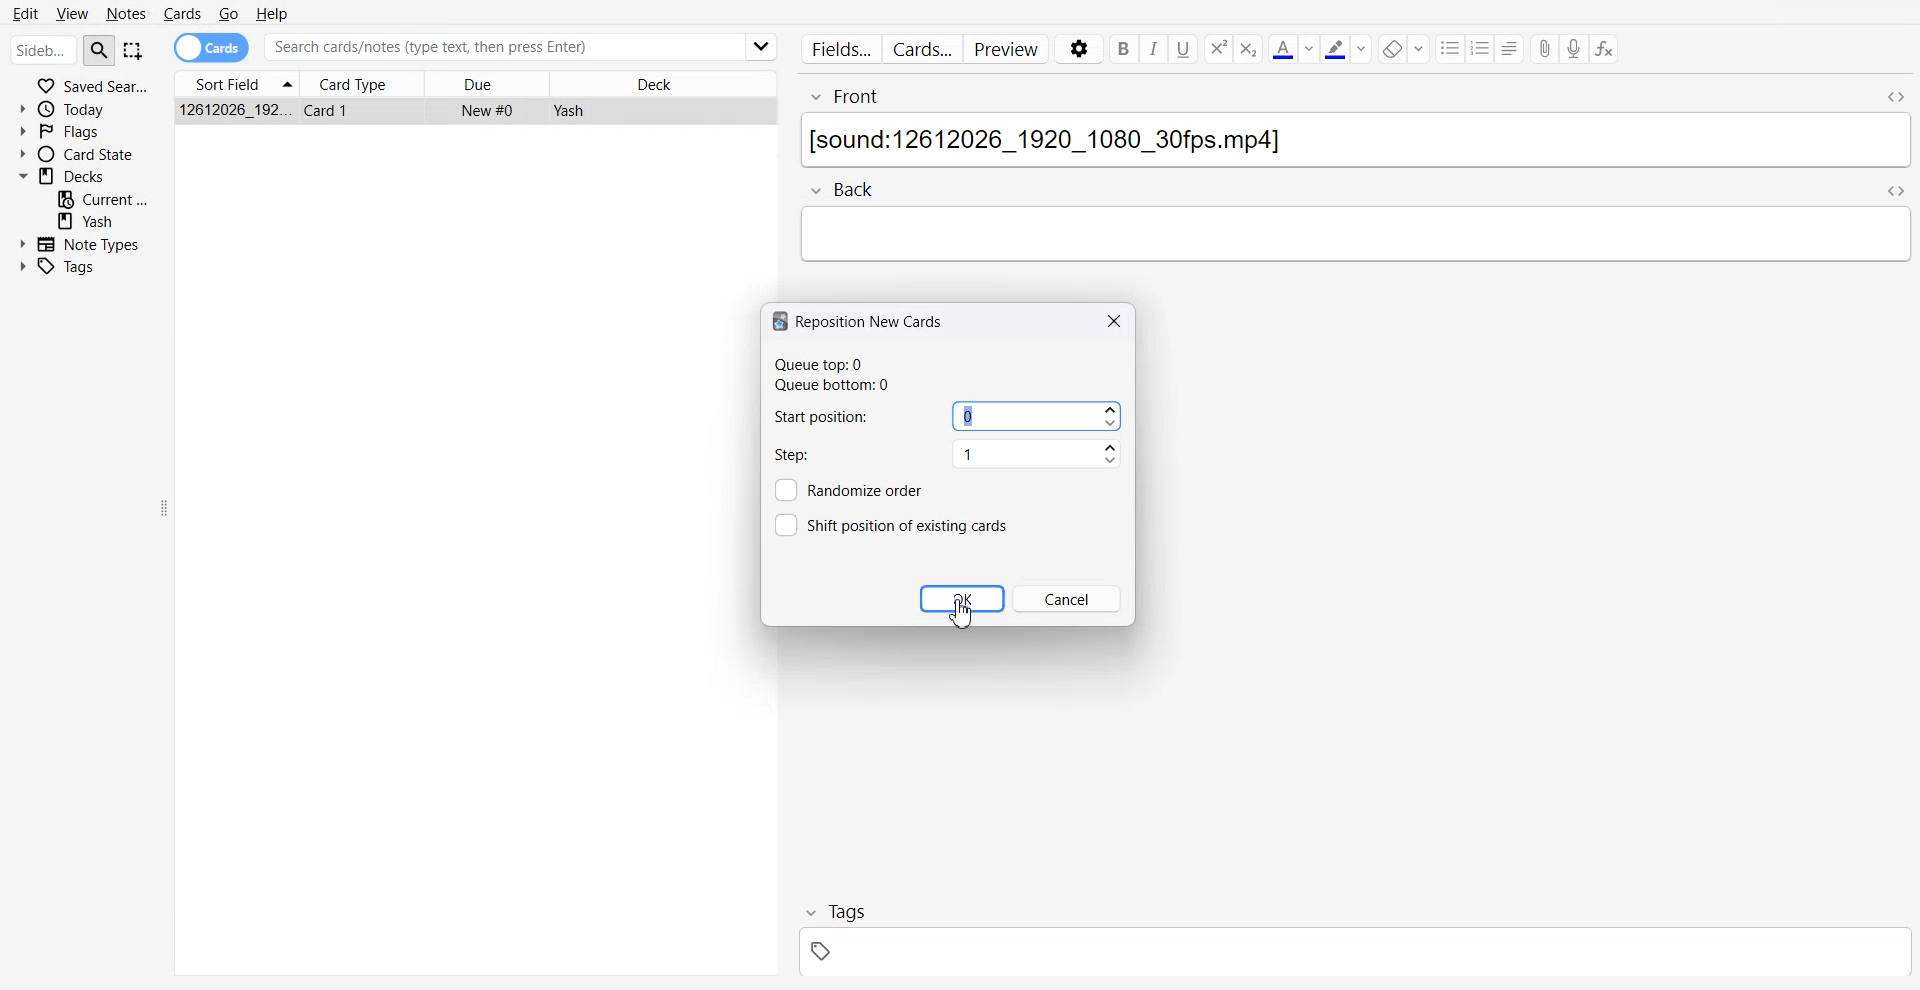  What do you see at coordinates (1036, 417) in the screenshot?
I see `0 slider` at bounding box center [1036, 417].